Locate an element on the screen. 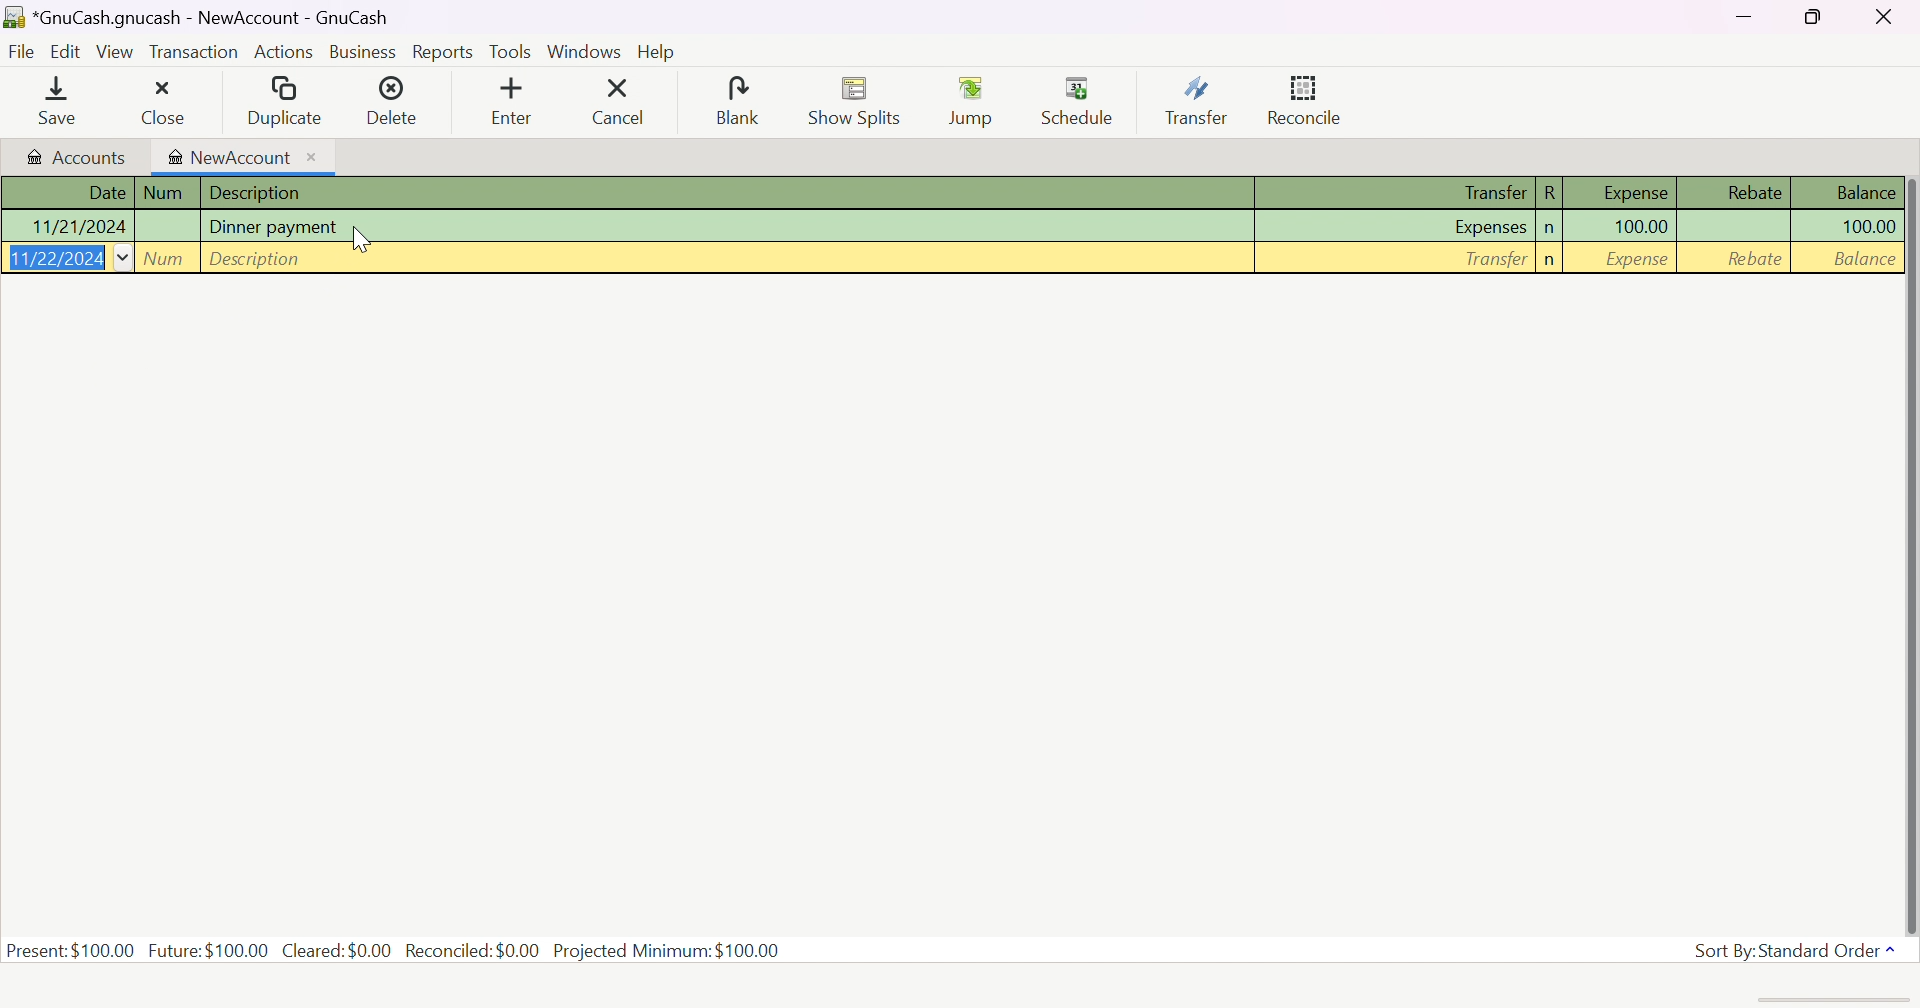  Balance is located at coordinates (1862, 257).